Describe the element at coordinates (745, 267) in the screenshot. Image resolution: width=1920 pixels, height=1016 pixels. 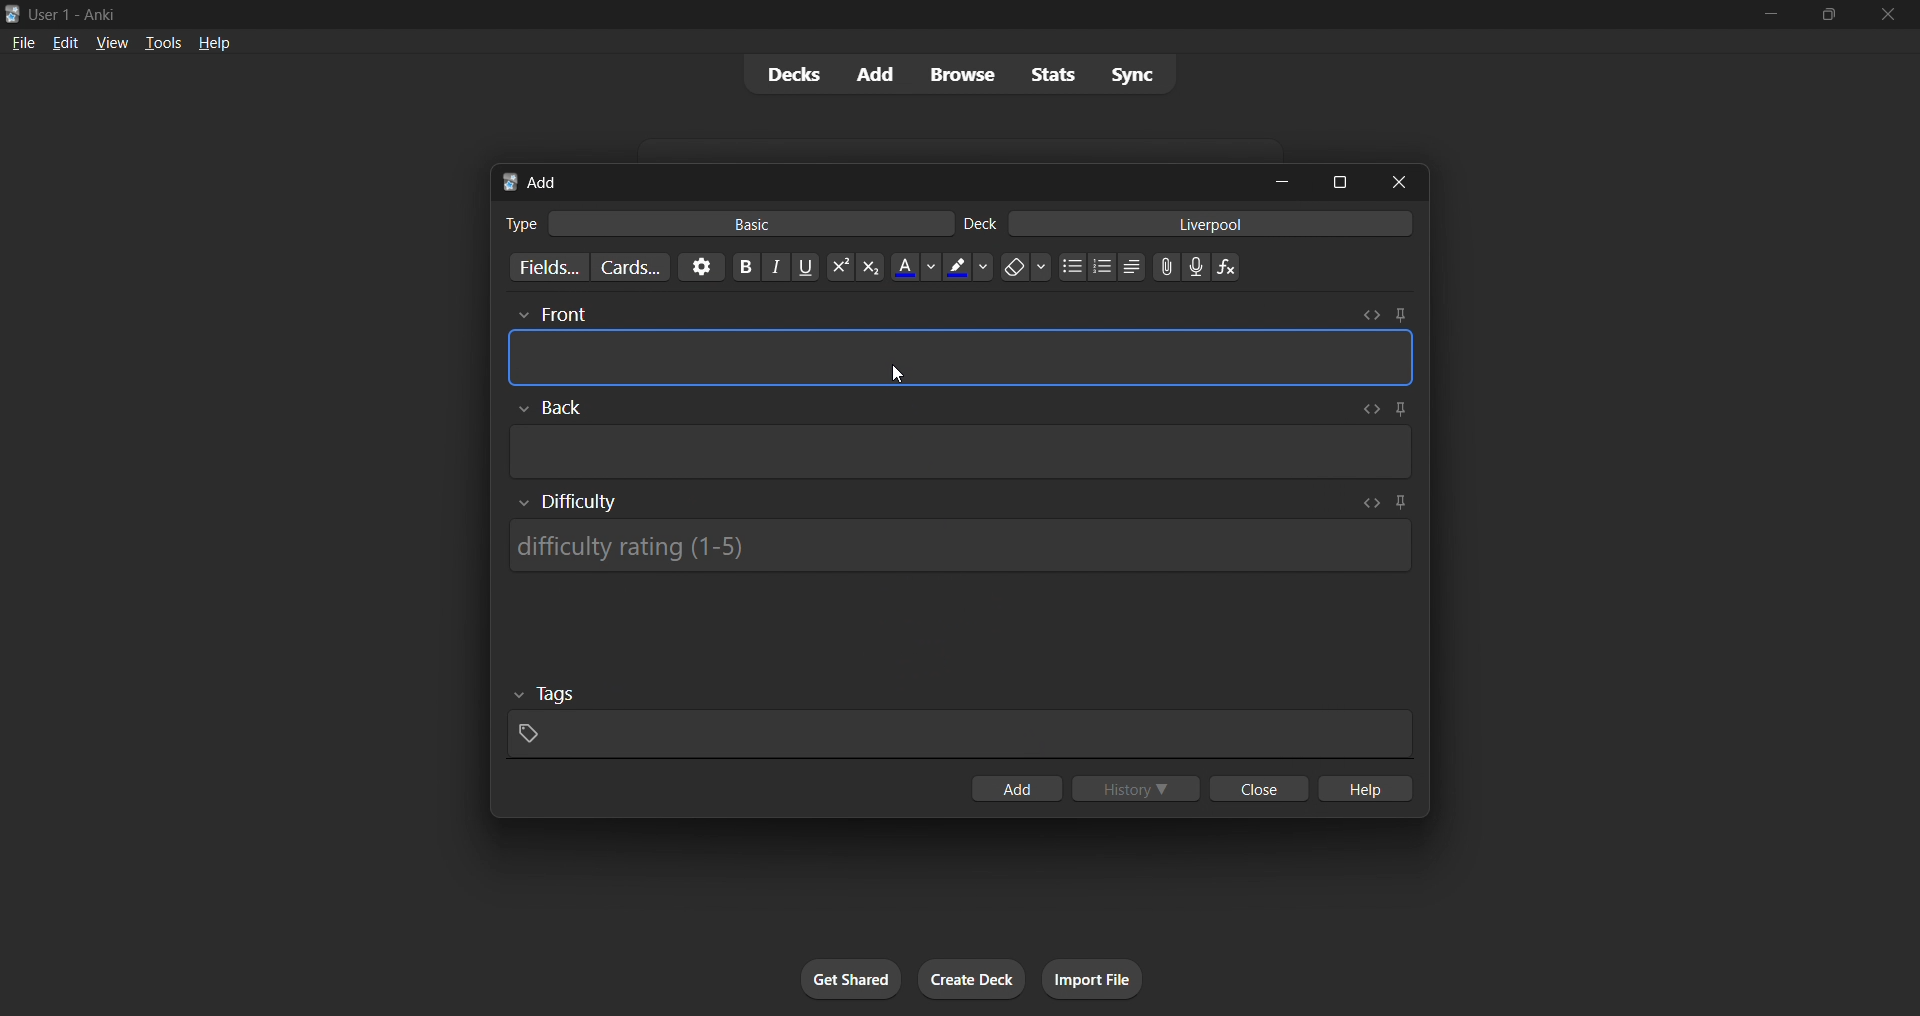
I see `Bold` at that location.